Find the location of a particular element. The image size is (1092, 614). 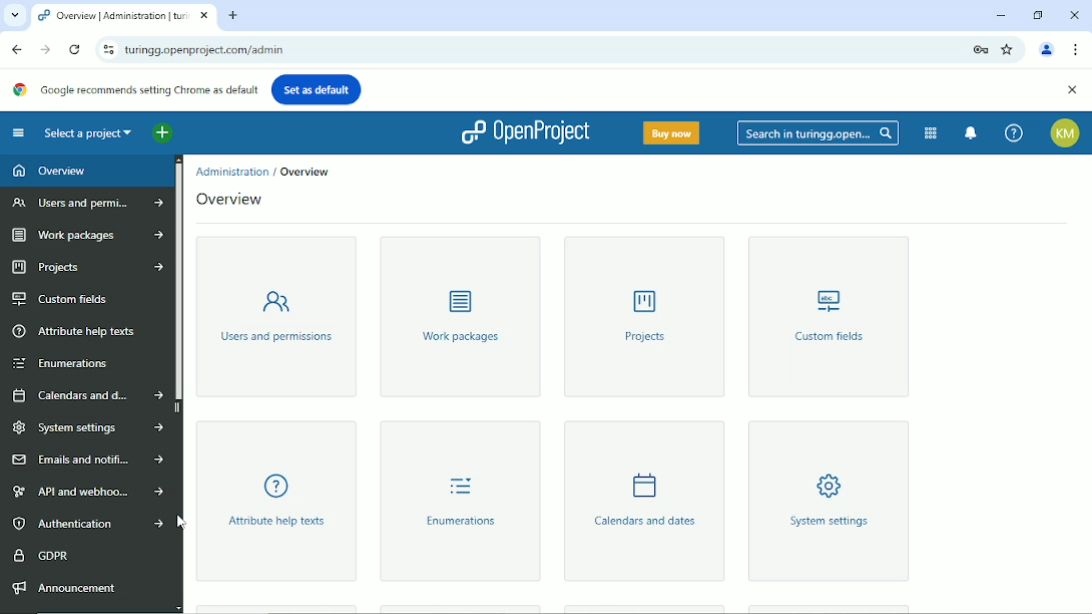

Attribute help texts is located at coordinates (281, 500).